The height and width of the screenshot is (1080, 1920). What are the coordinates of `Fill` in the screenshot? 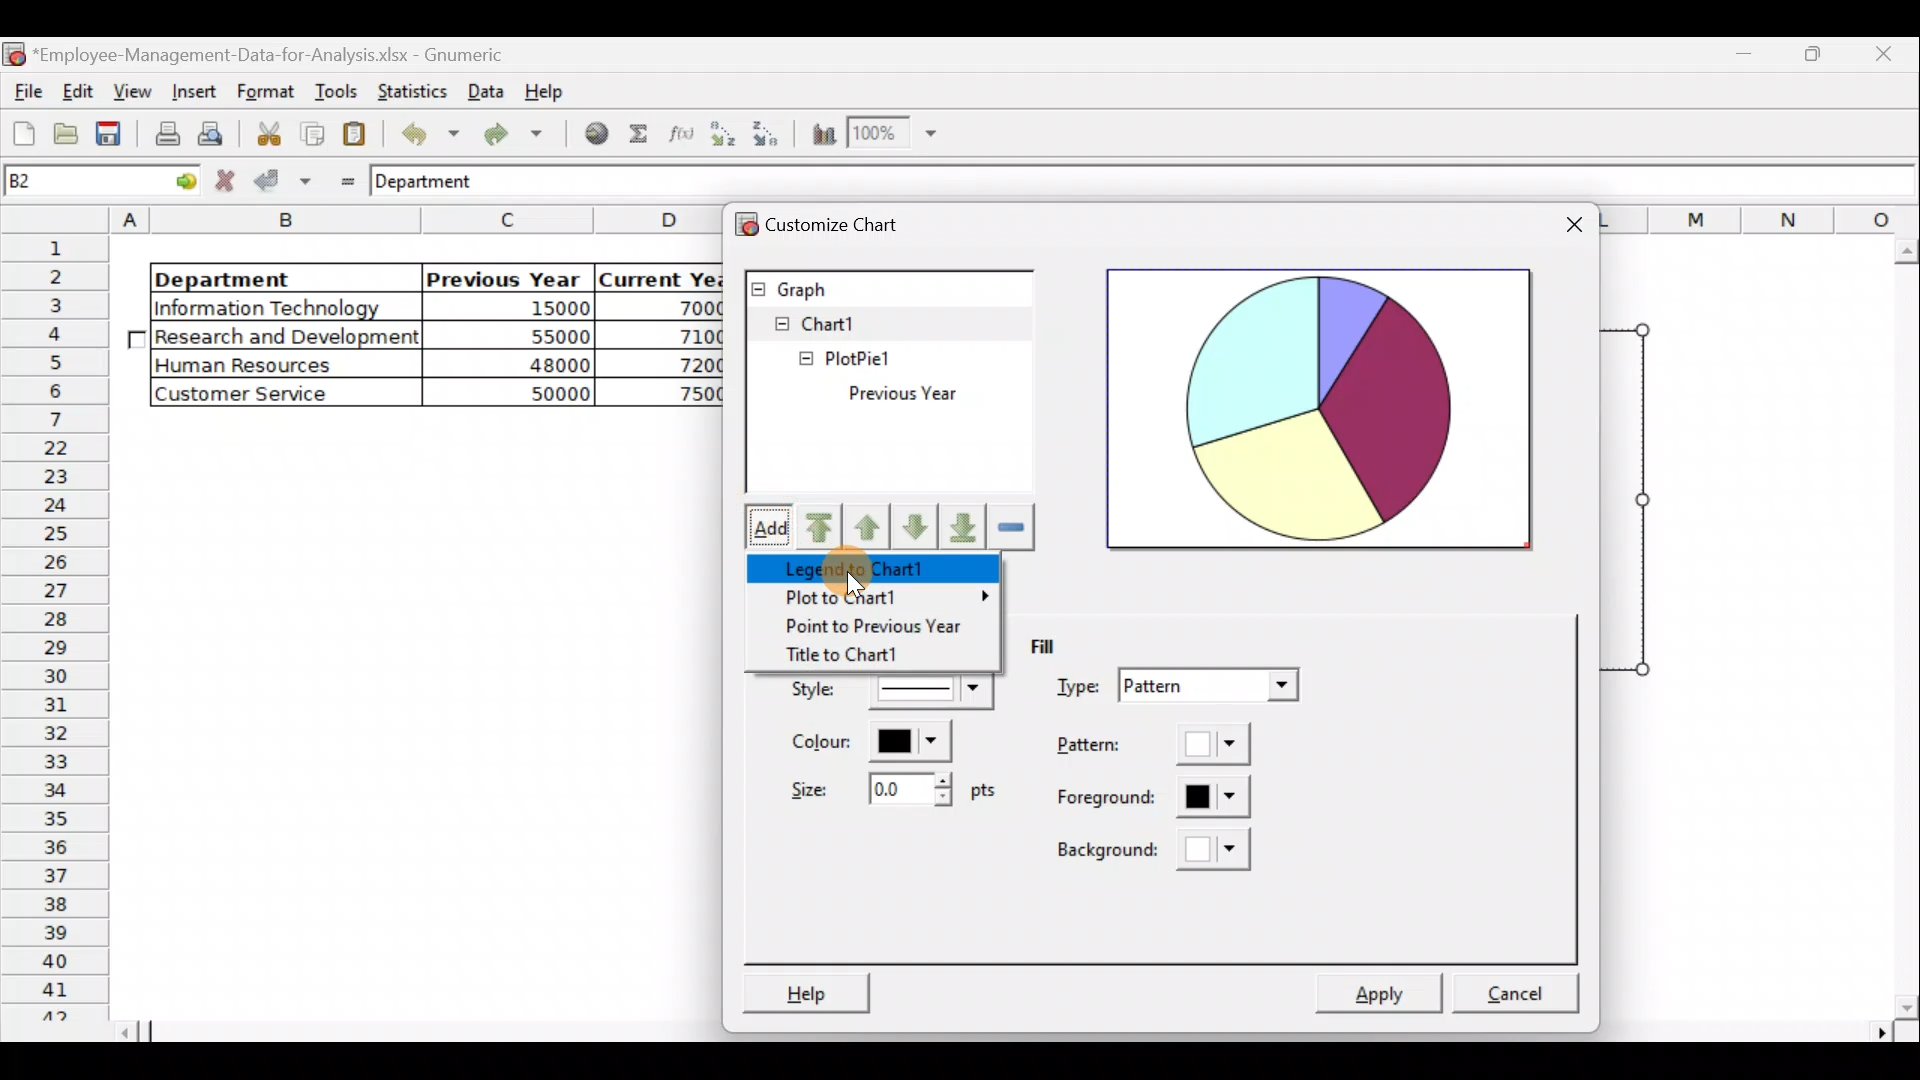 It's located at (1060, 648).